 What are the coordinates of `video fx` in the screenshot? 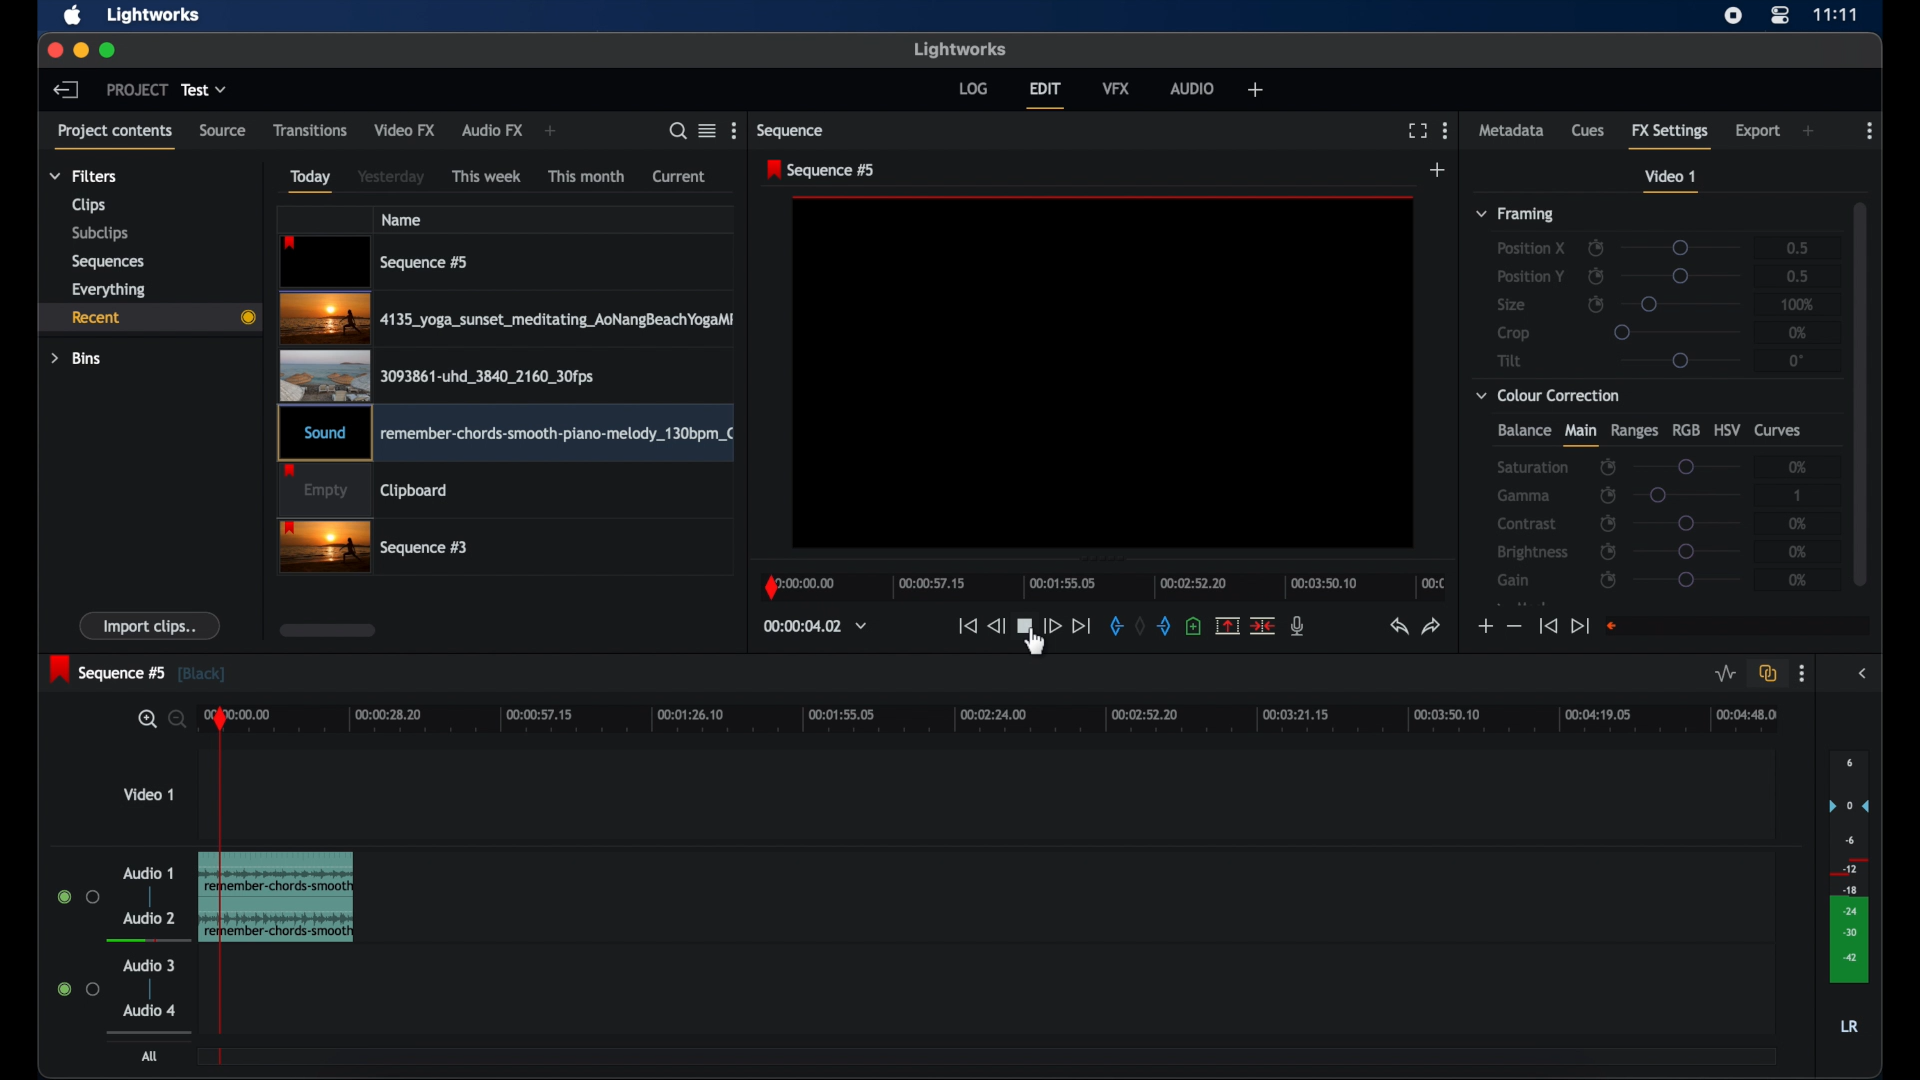 It's located at (406, 130).